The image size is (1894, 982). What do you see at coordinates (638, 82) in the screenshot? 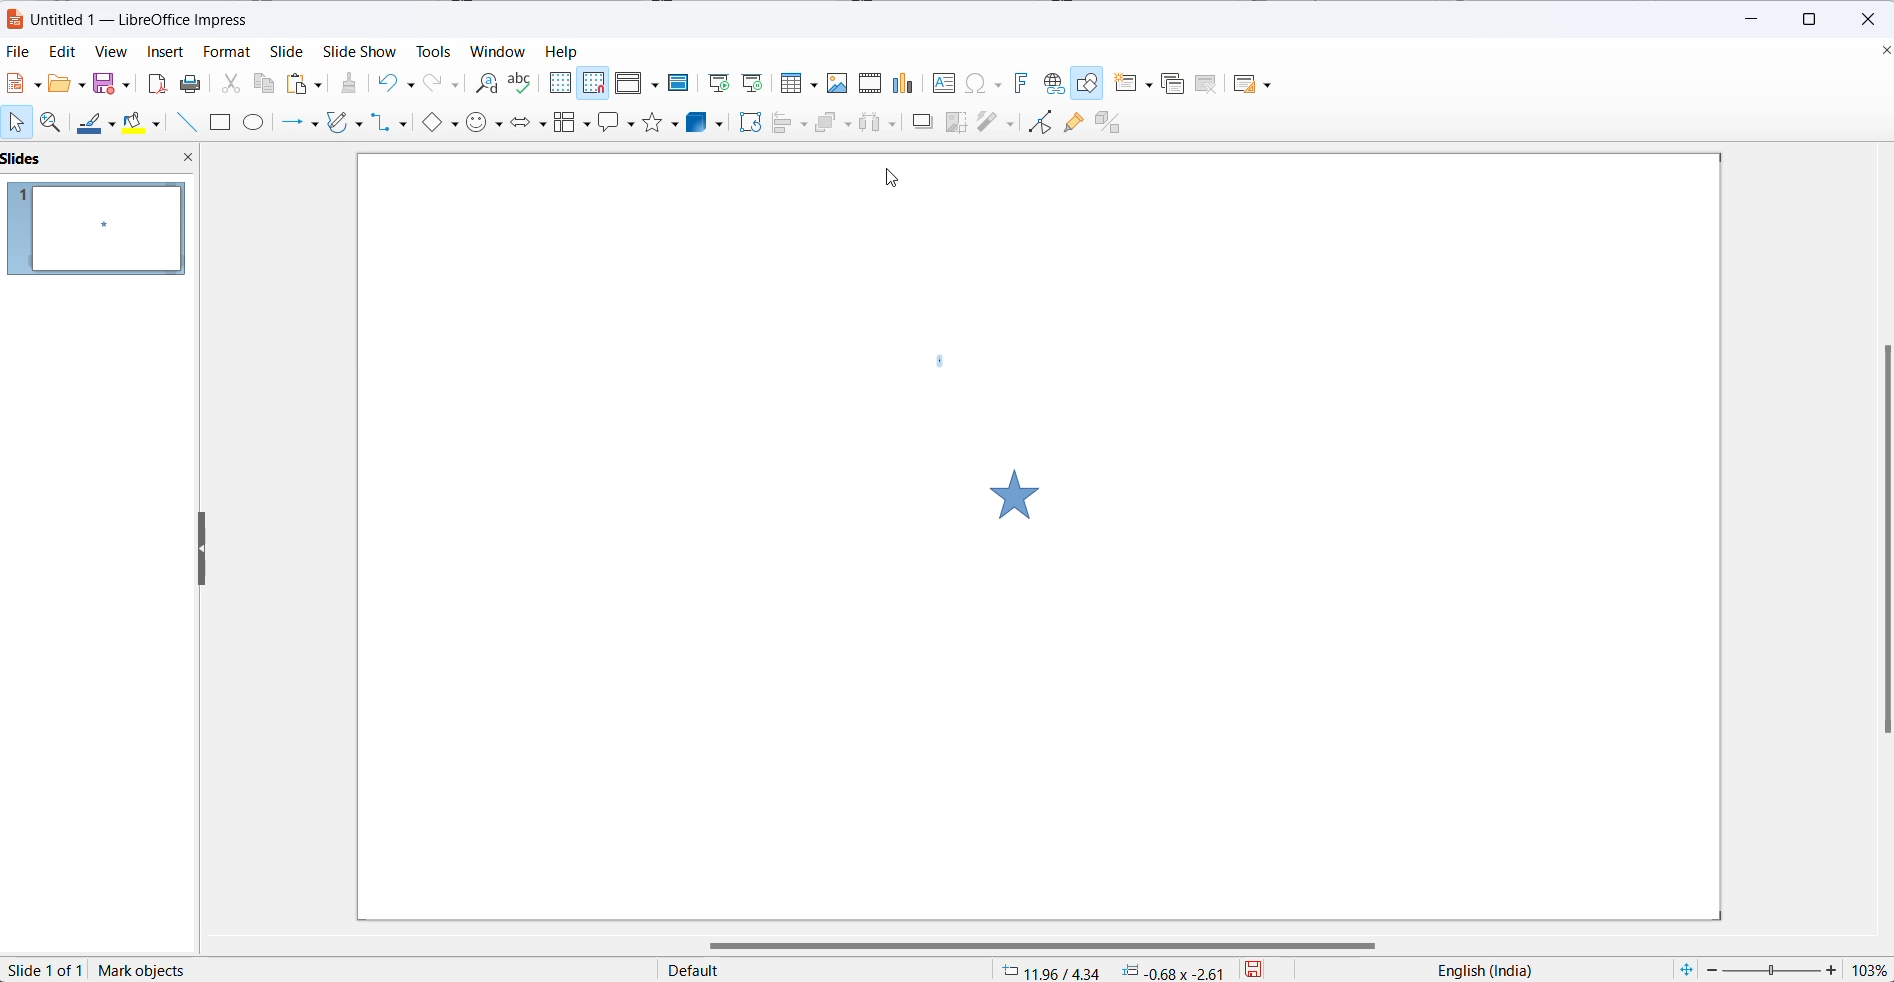
I see `display views` at bounding box center [638, 82].